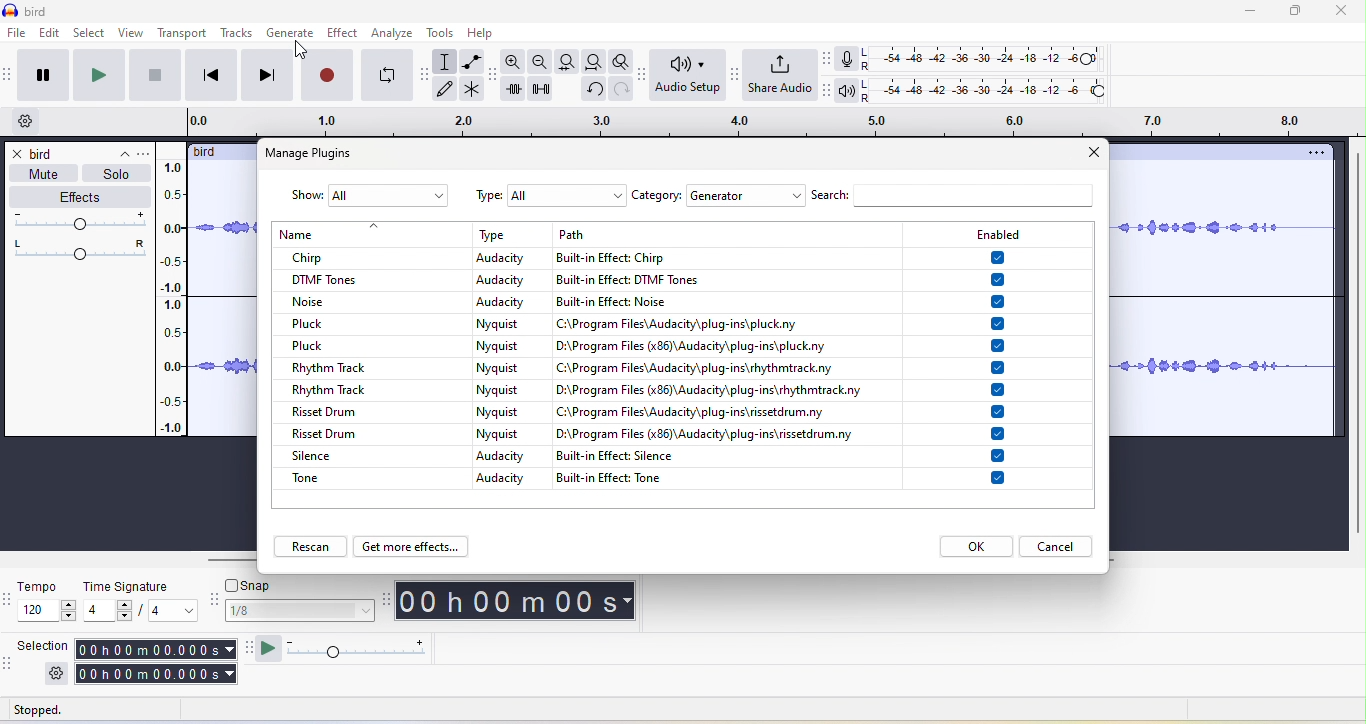  I want to click on collapse, so click(115, 152).